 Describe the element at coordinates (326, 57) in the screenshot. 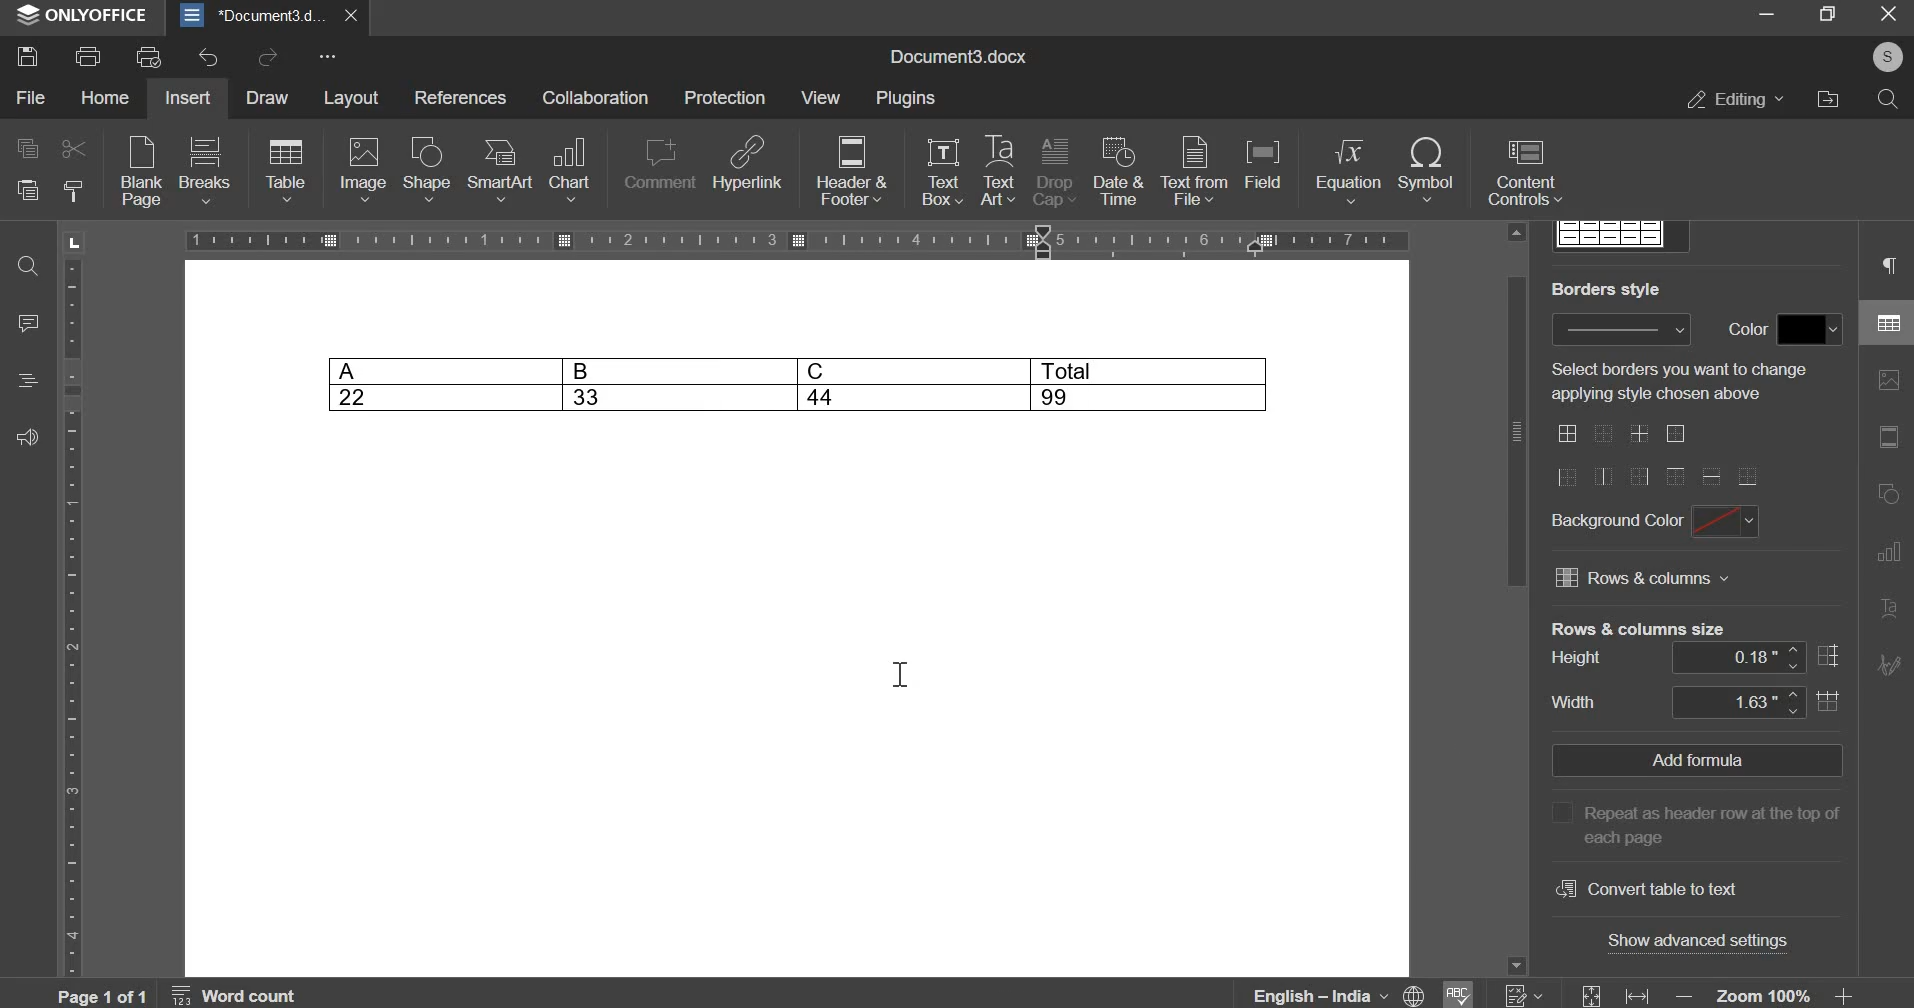

I see `customize quick access` at that location.